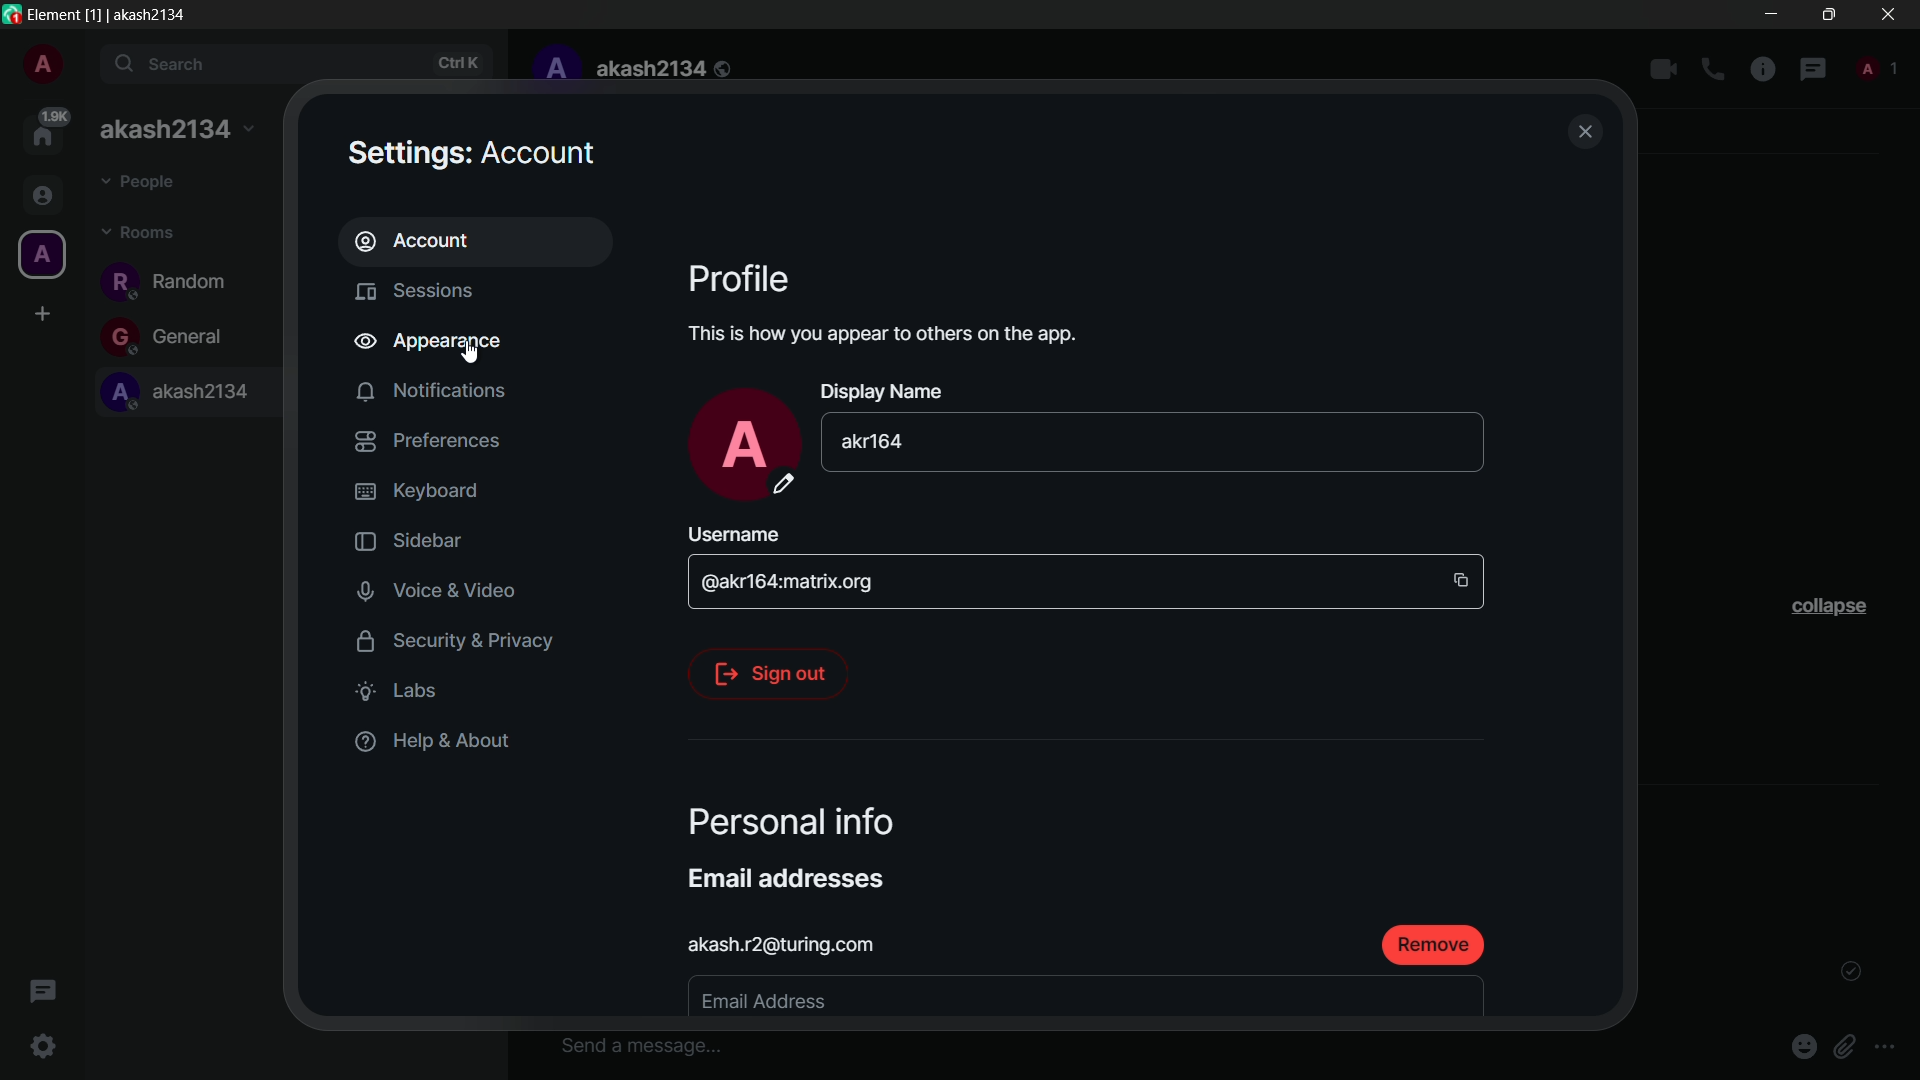  I want to click on notifications, so click(433, 392).